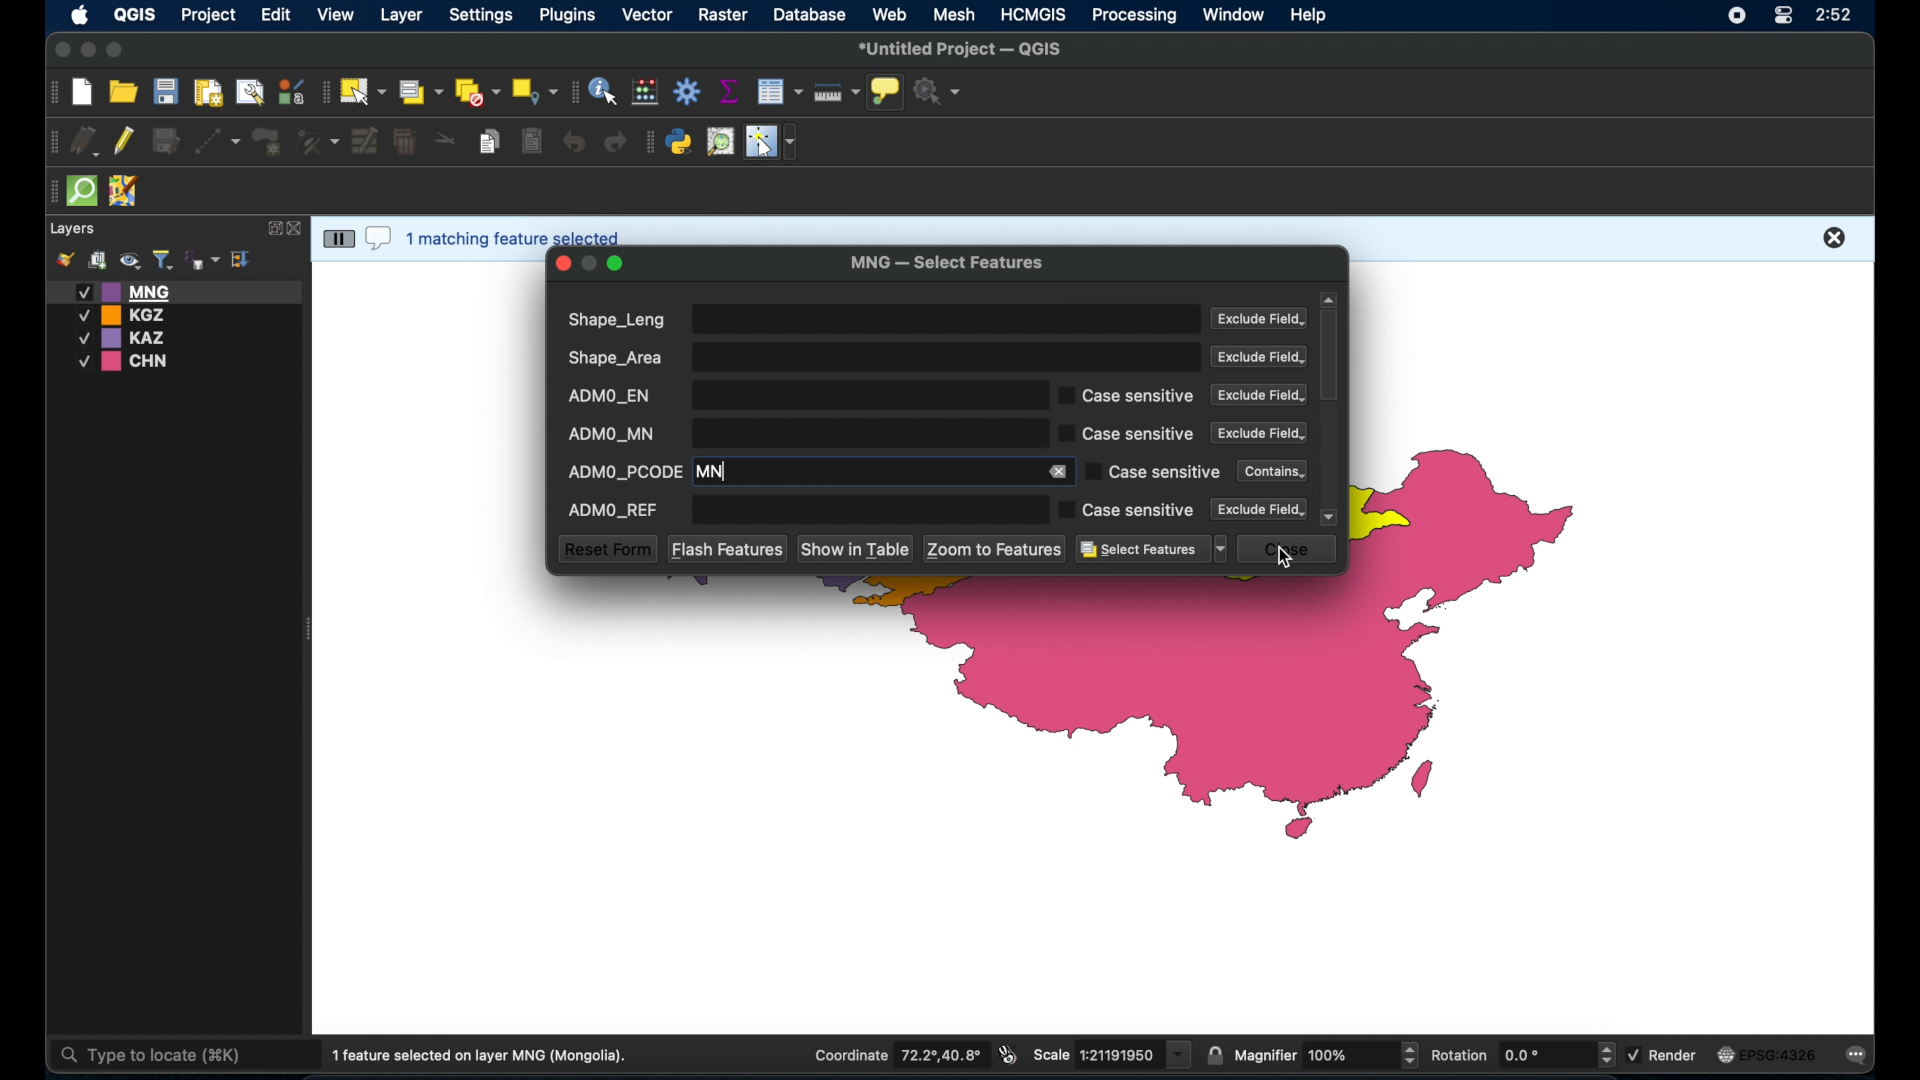 The height and width of the screenshot is (1080, 1920). I want to click on close, so click(1836, 240).